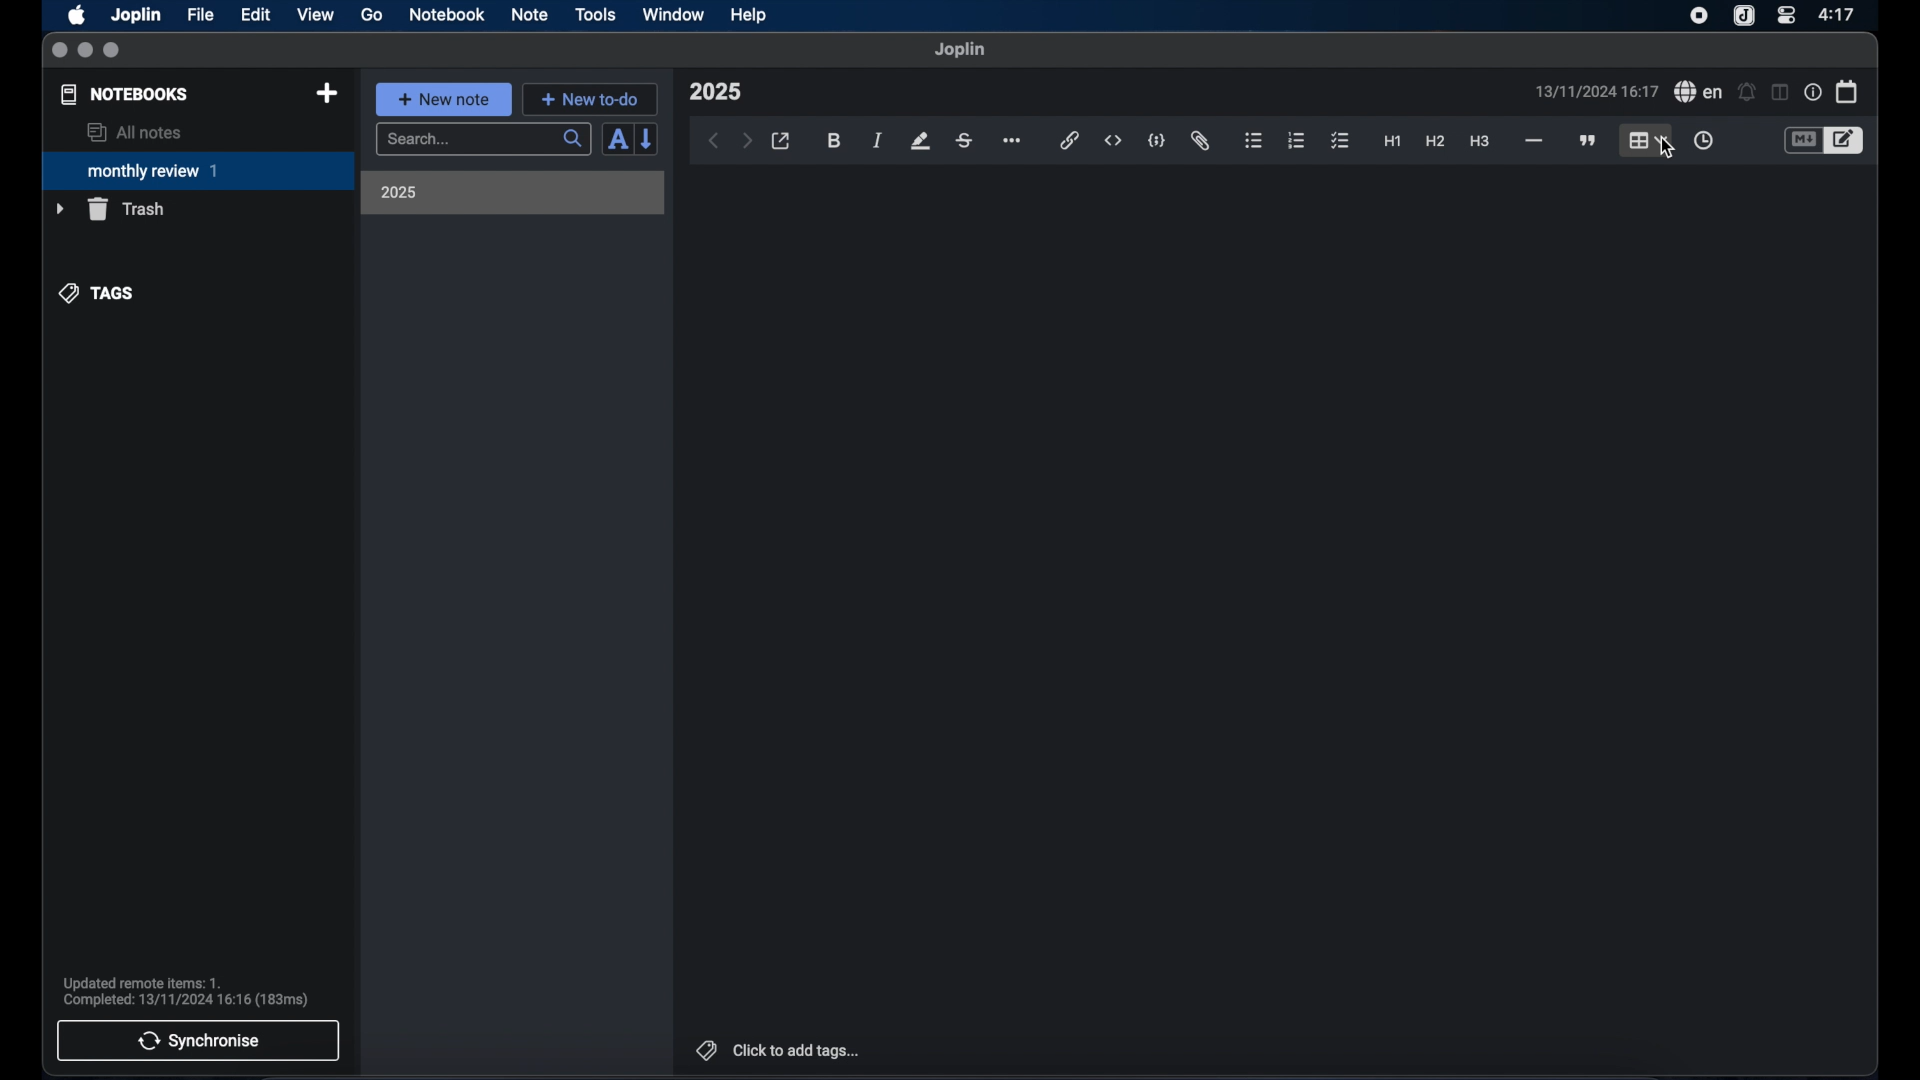 The height and width of the screenshot is (1080, 1920). I want to click on attach file, so click(1200, 141).